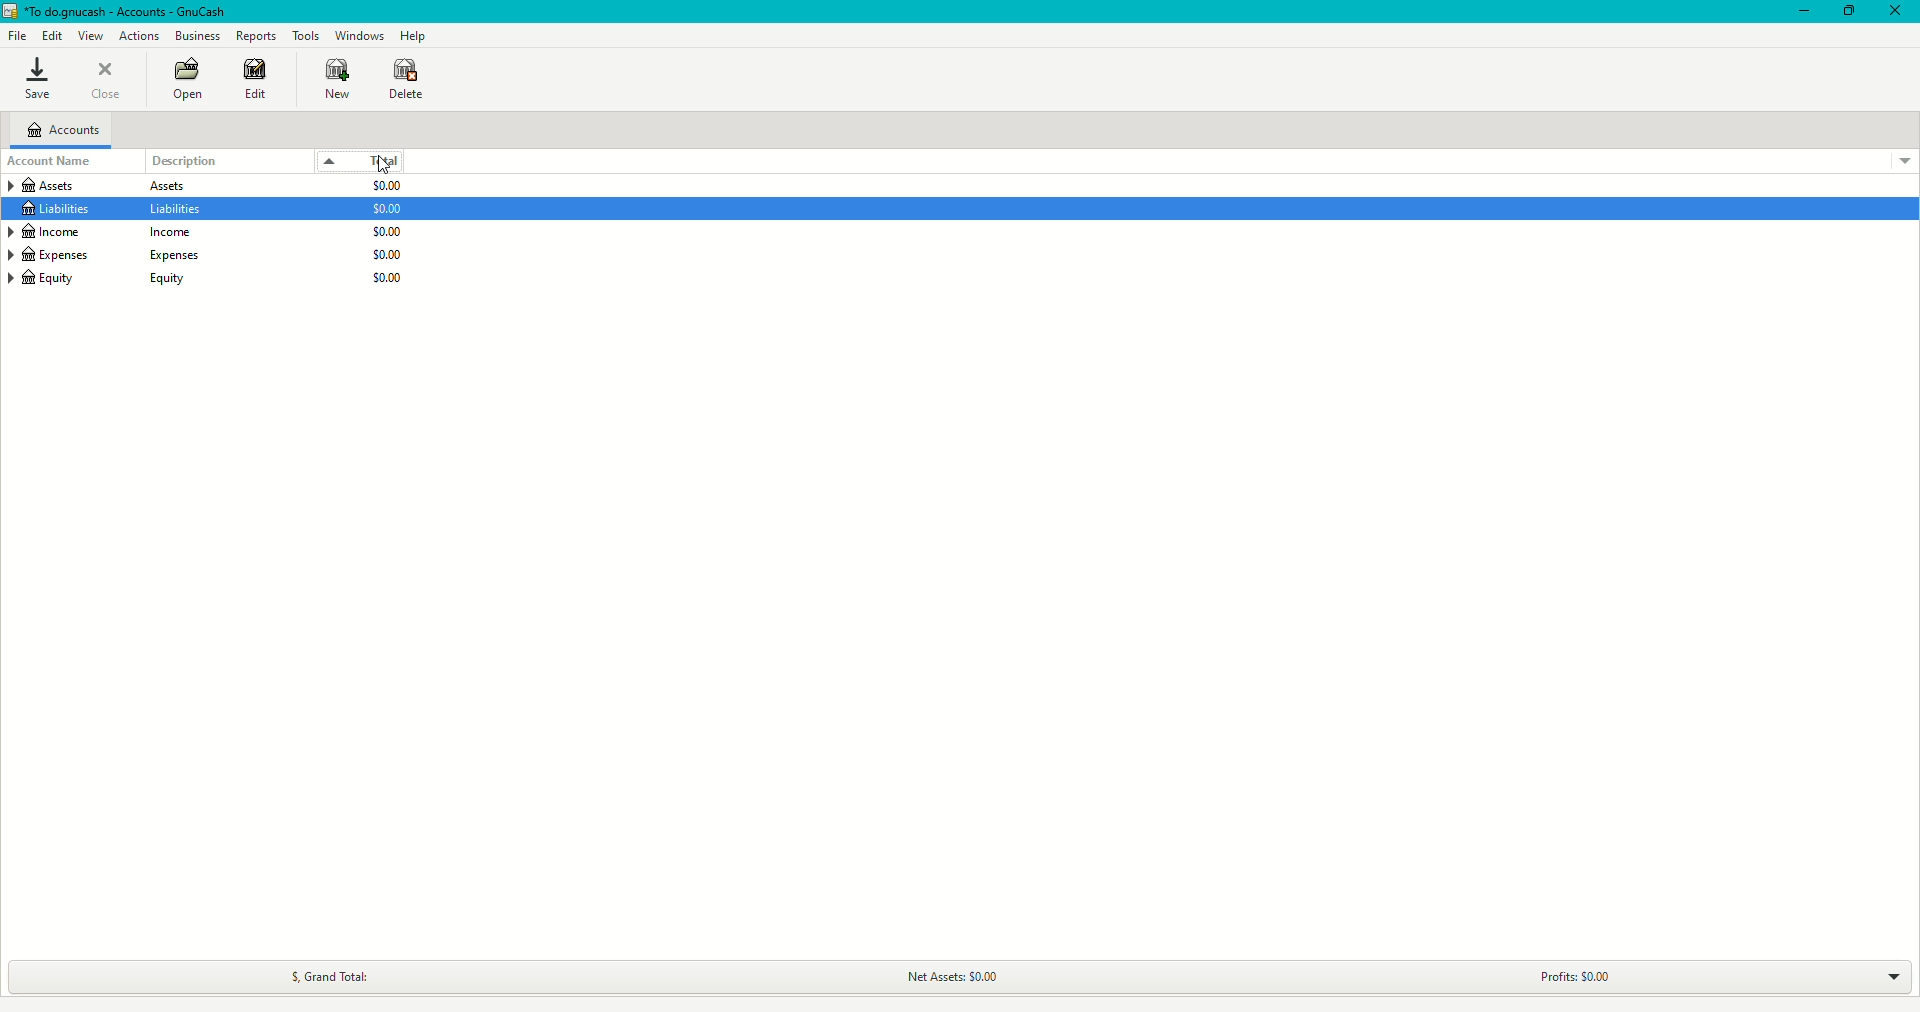  I want to click on Drop Down, so click(1893, 976).